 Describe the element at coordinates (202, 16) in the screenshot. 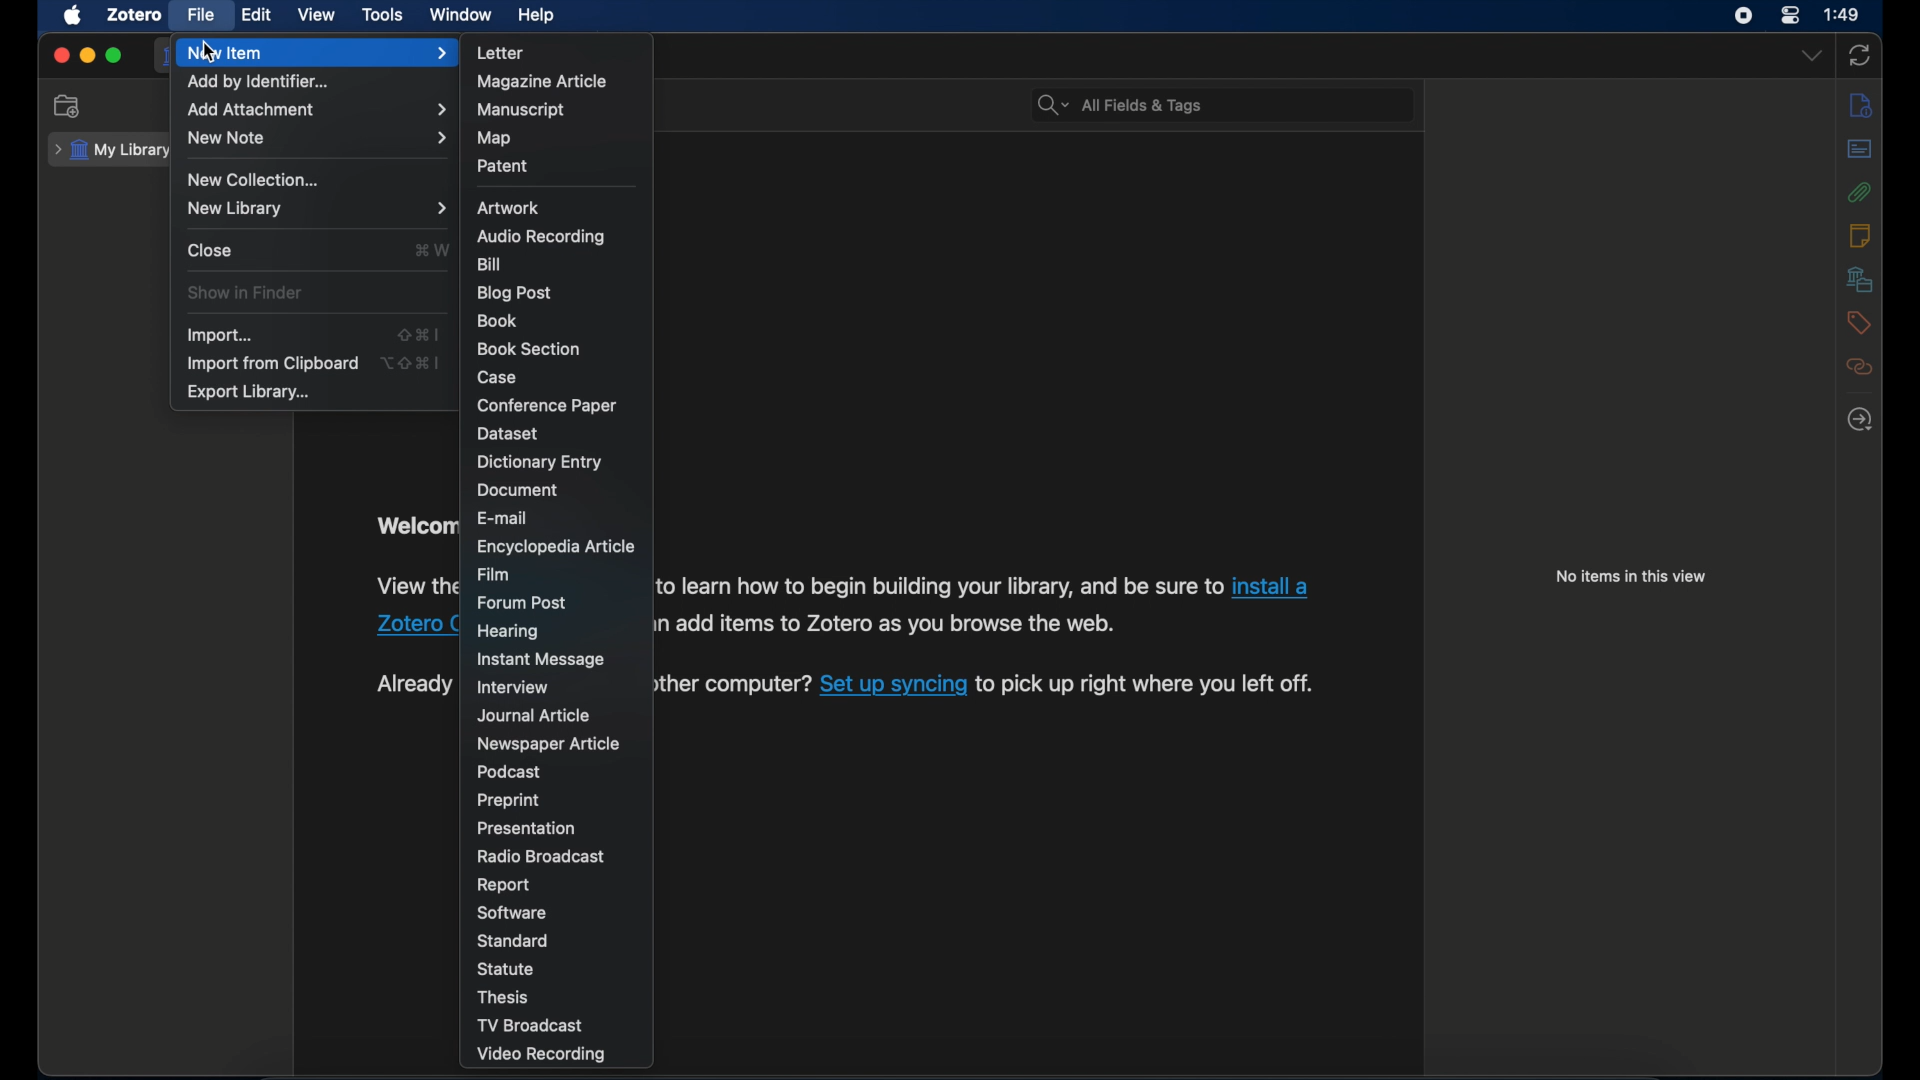

I see `file` at that location.